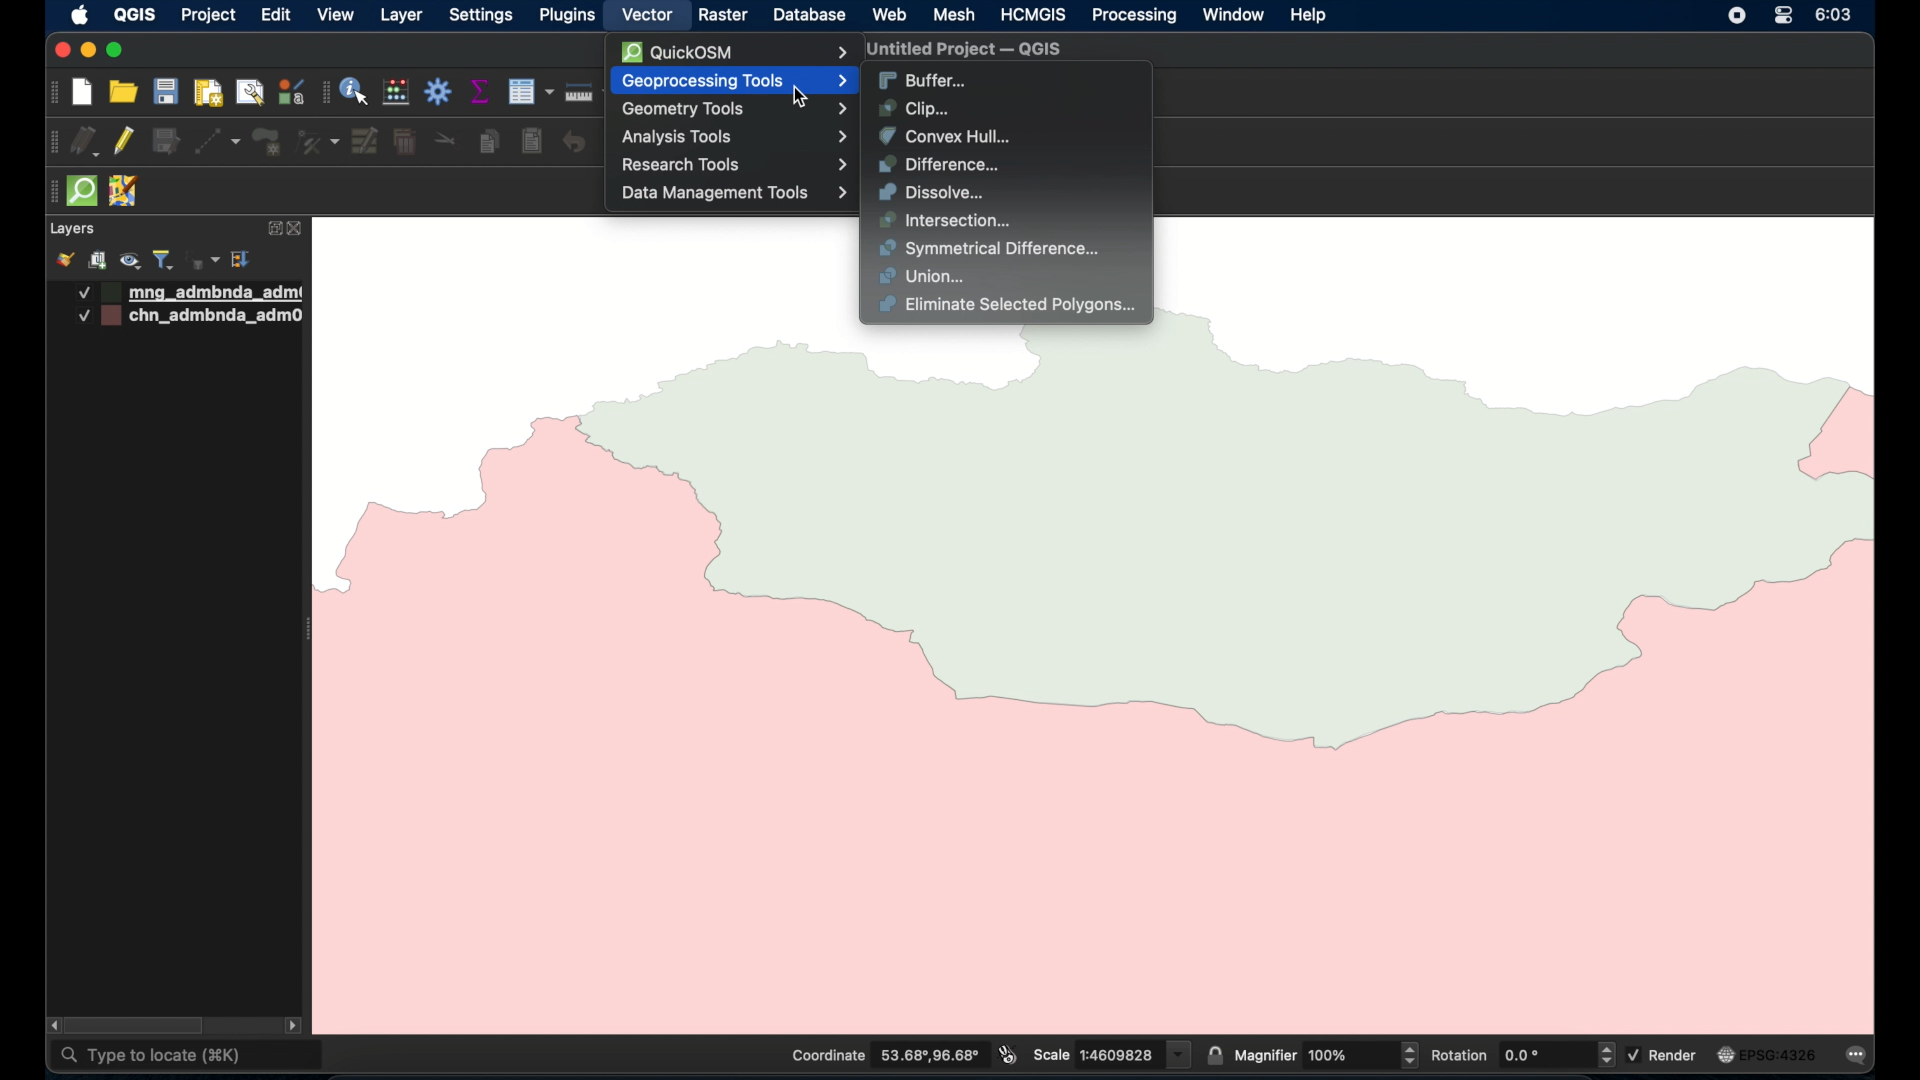  Describe the element at coordinates (446, 138) in the screenshot. I see `cut` at that location.